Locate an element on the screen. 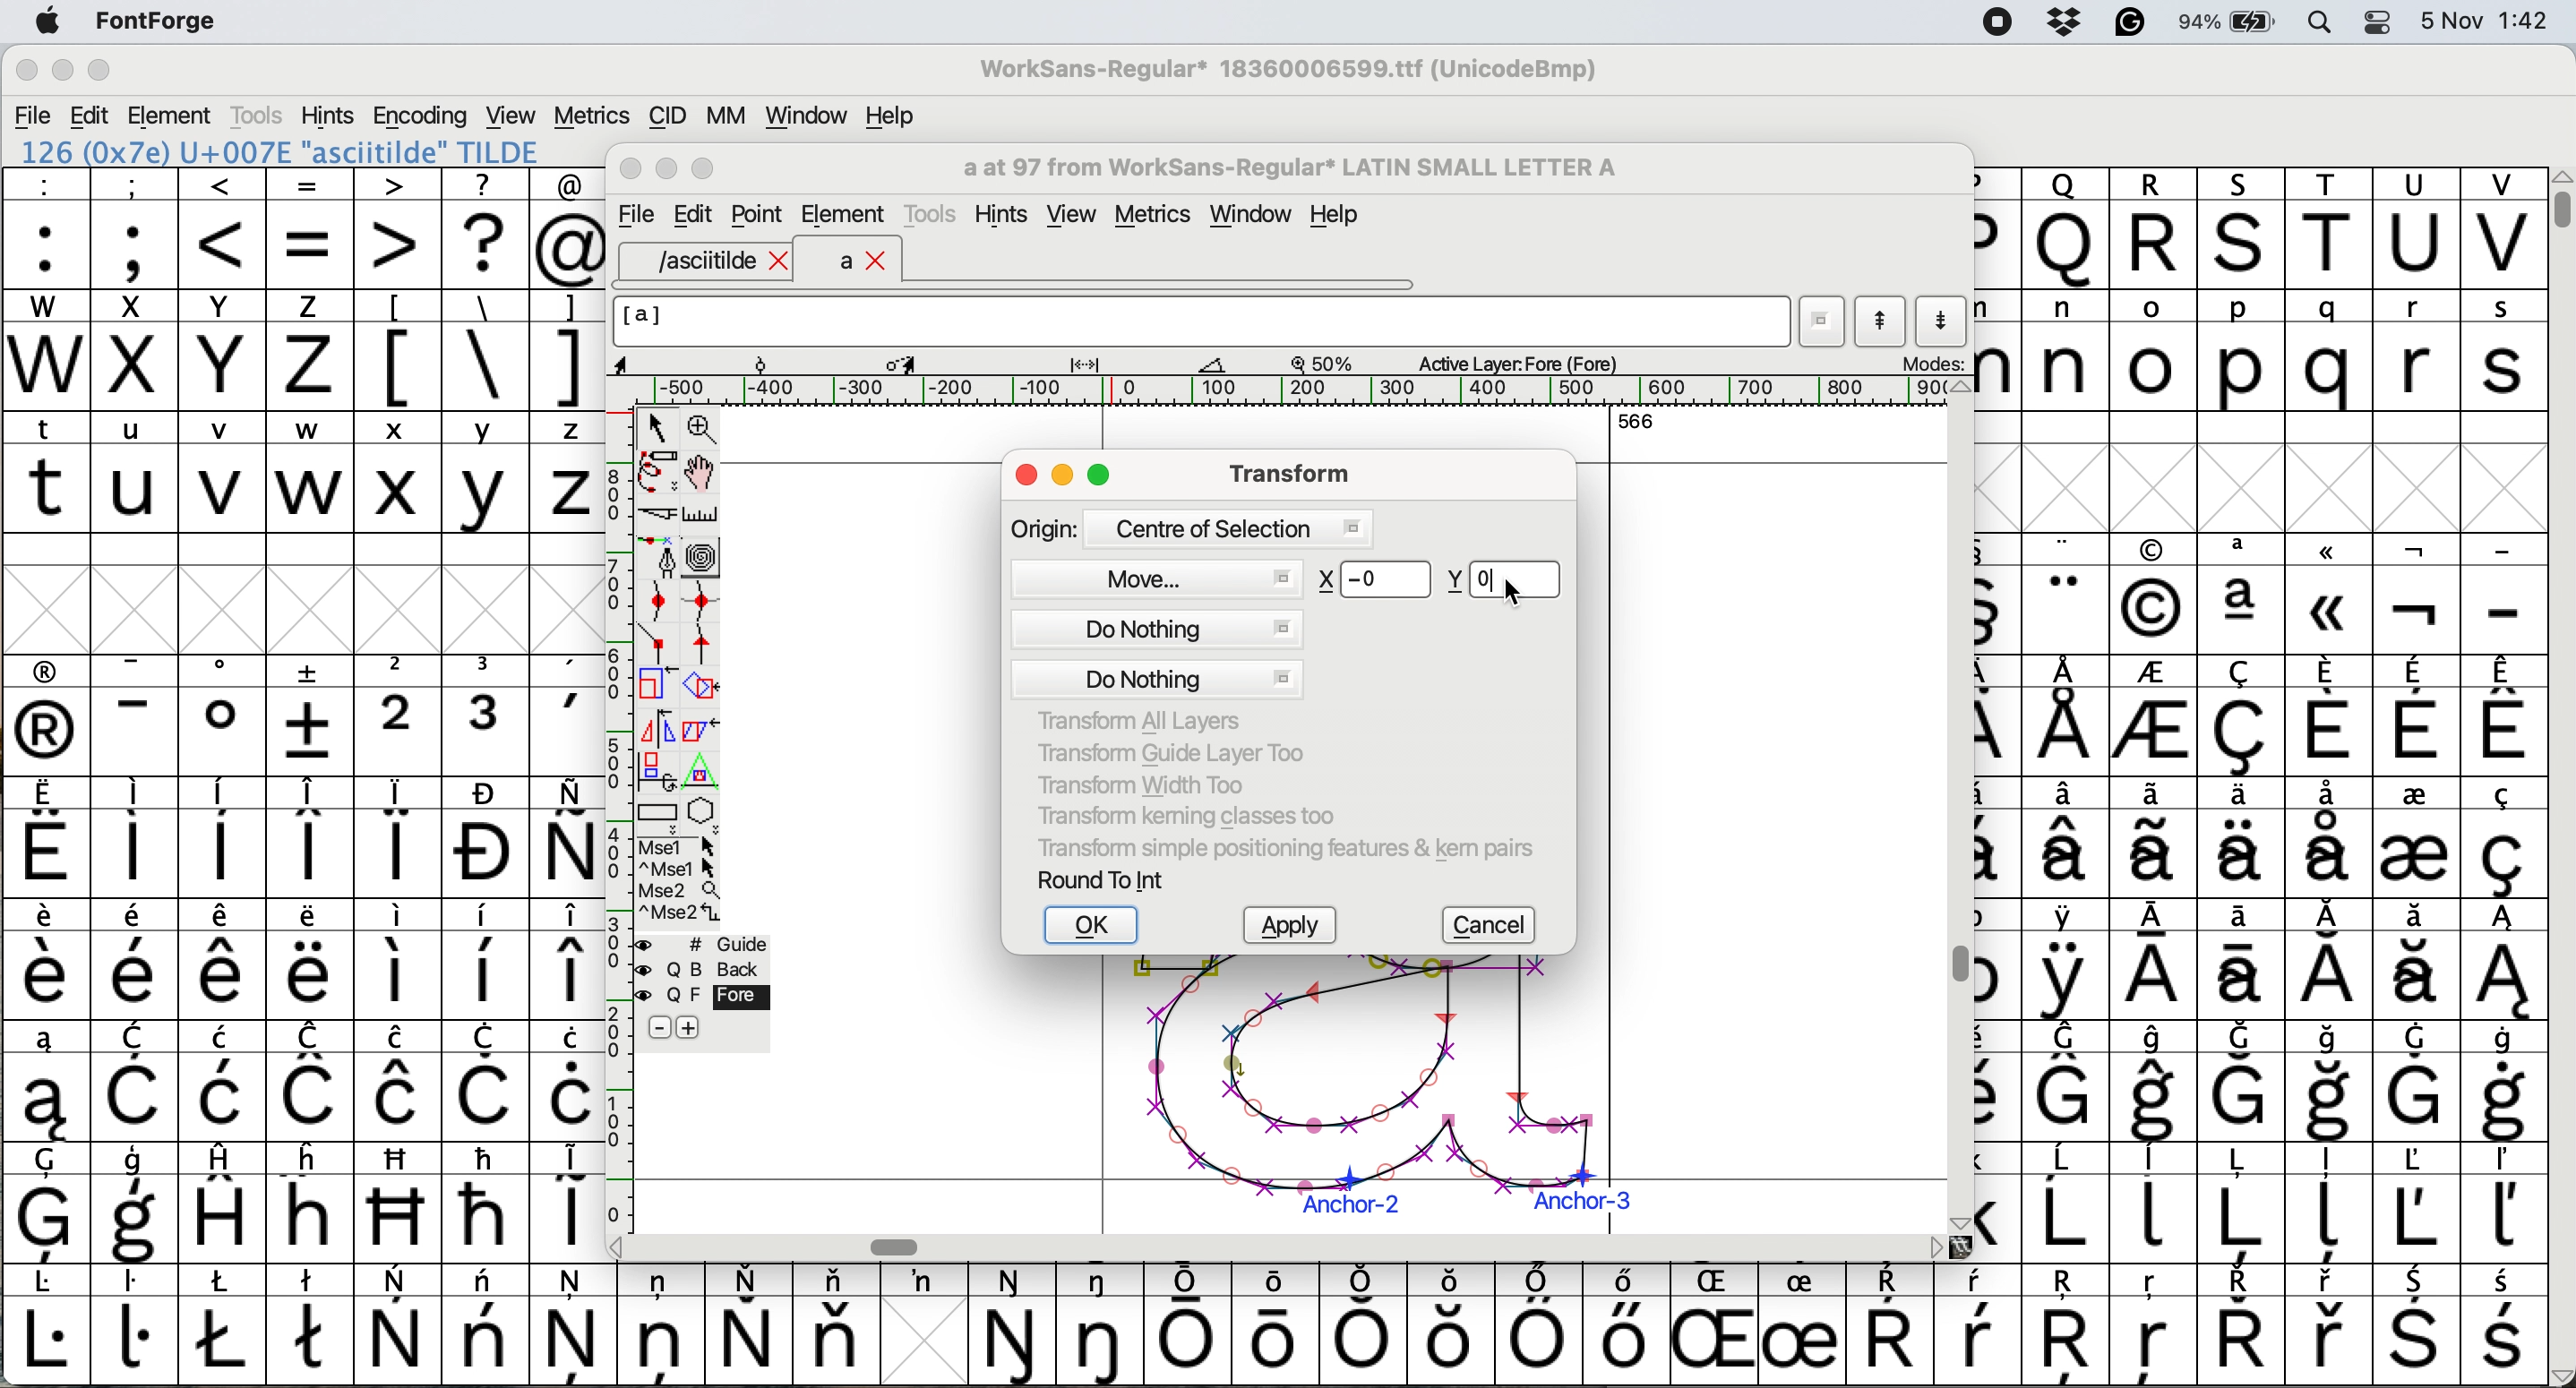 The height and width of the screenshot is (1388, 2576). o is located at coordinates (2155, 354).